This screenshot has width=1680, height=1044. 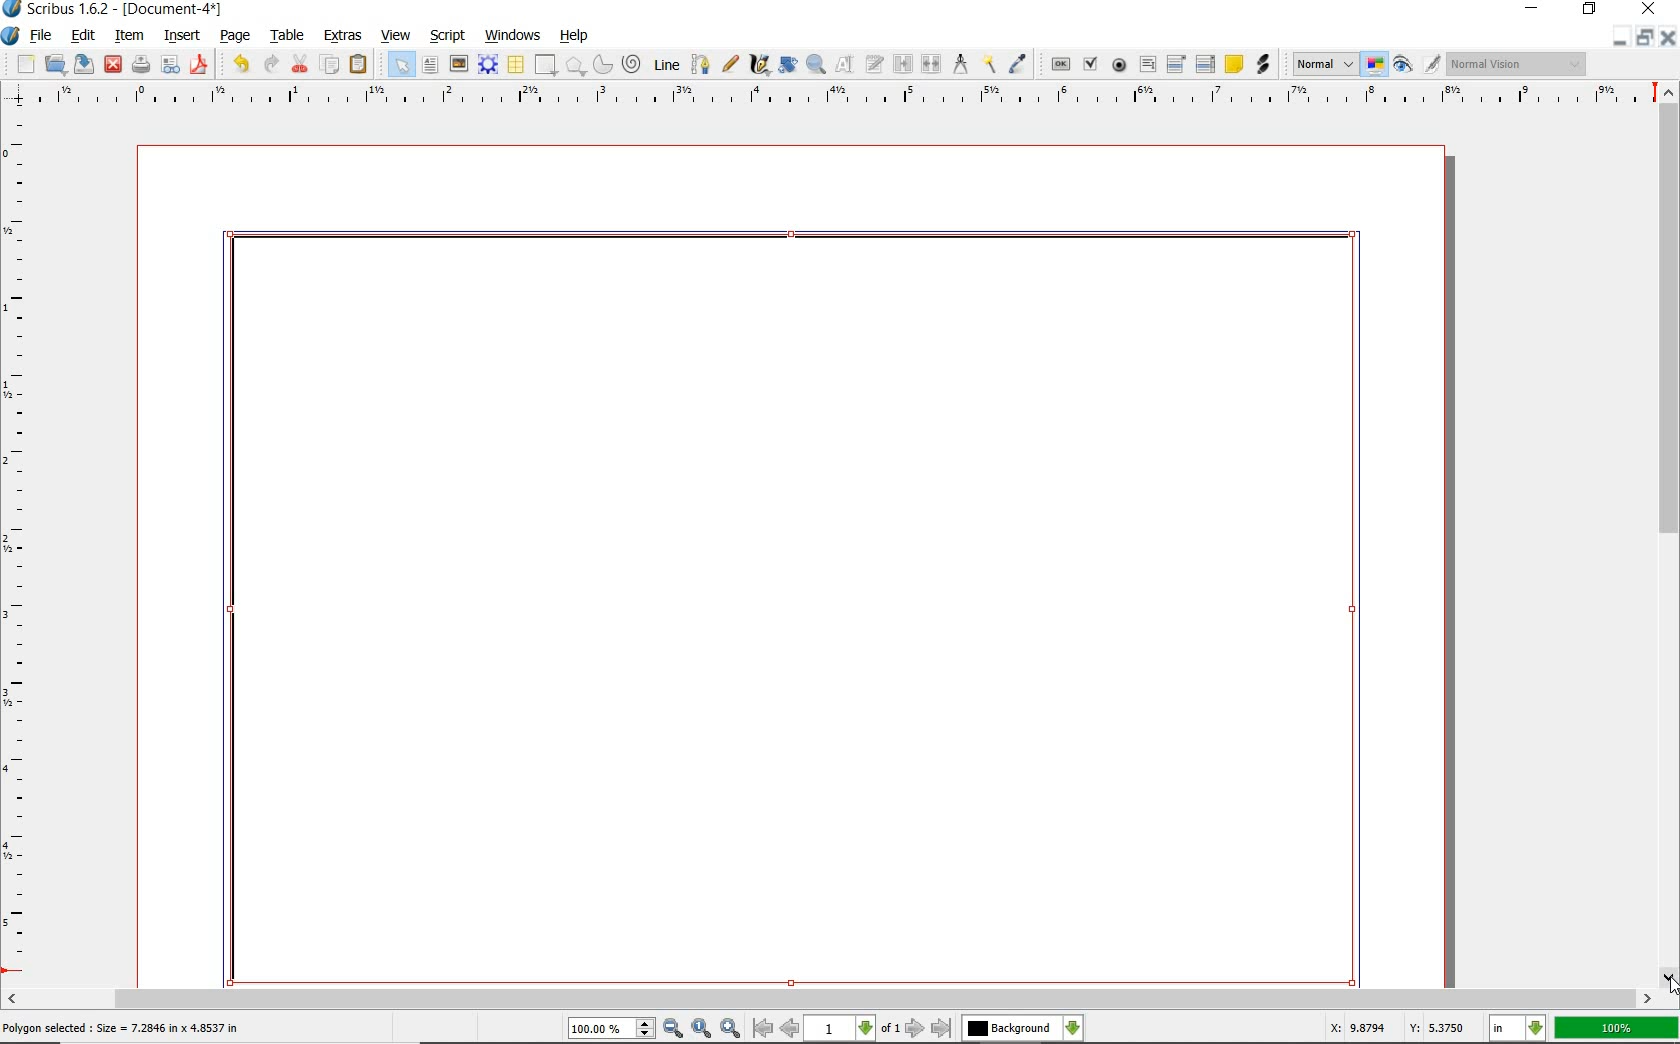 I want to click on edit text with story editor, so click(x=873, y=65).